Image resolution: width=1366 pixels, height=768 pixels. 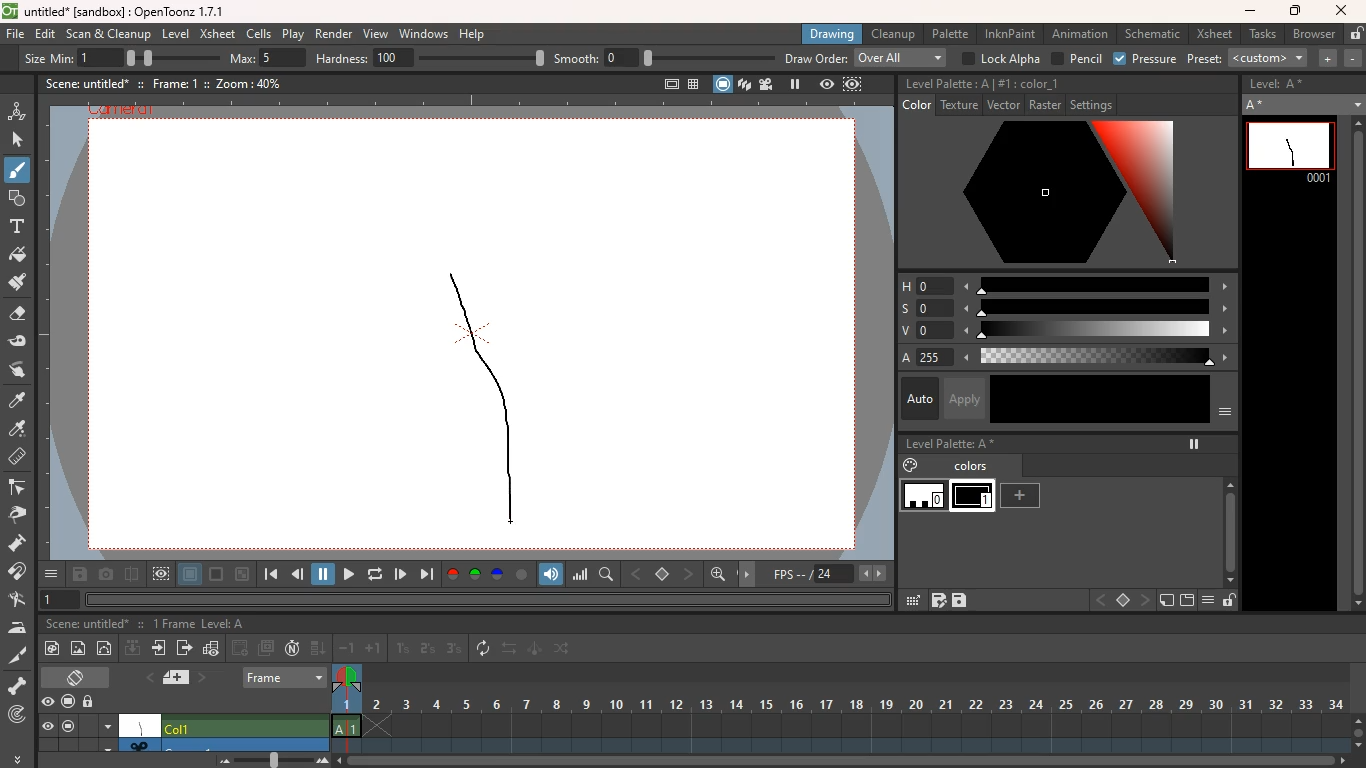 What do you see at coordinates (509, 518) in the screenshot?
I see `drawing cursor` at bounding box center [509, 518].